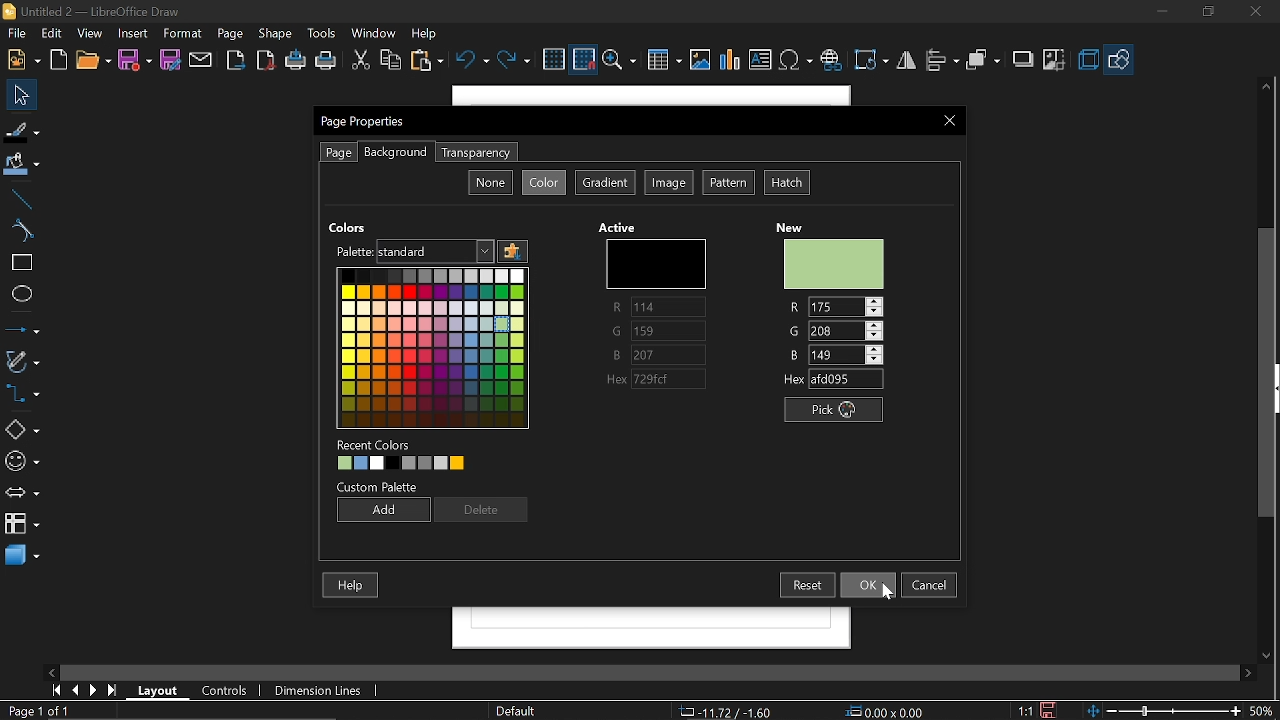  What do you see at coordinates (22, 492) in the screenshot?
I see `Arrows` at bounding box center [22, 492].